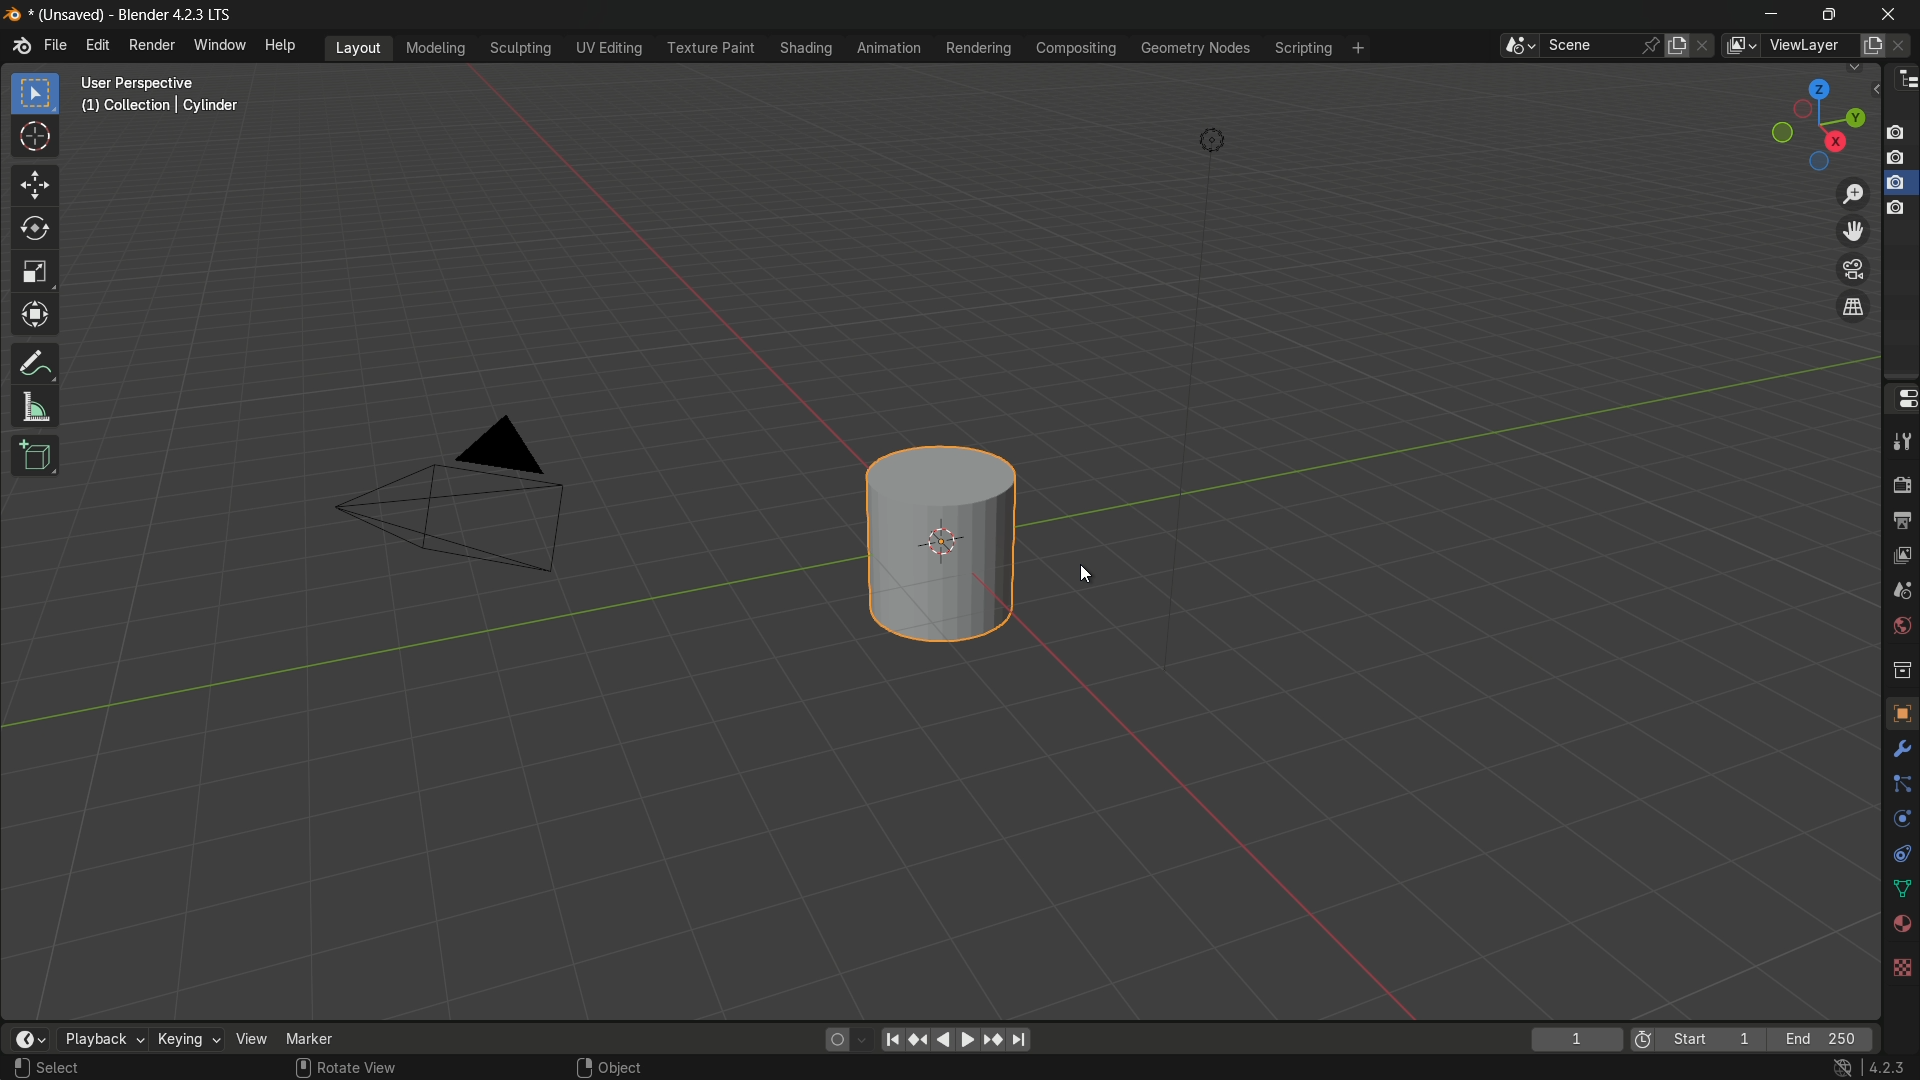  Describe the element at coordinates (1805, 46) in the screenshot. I see `viewLayer` at that location.